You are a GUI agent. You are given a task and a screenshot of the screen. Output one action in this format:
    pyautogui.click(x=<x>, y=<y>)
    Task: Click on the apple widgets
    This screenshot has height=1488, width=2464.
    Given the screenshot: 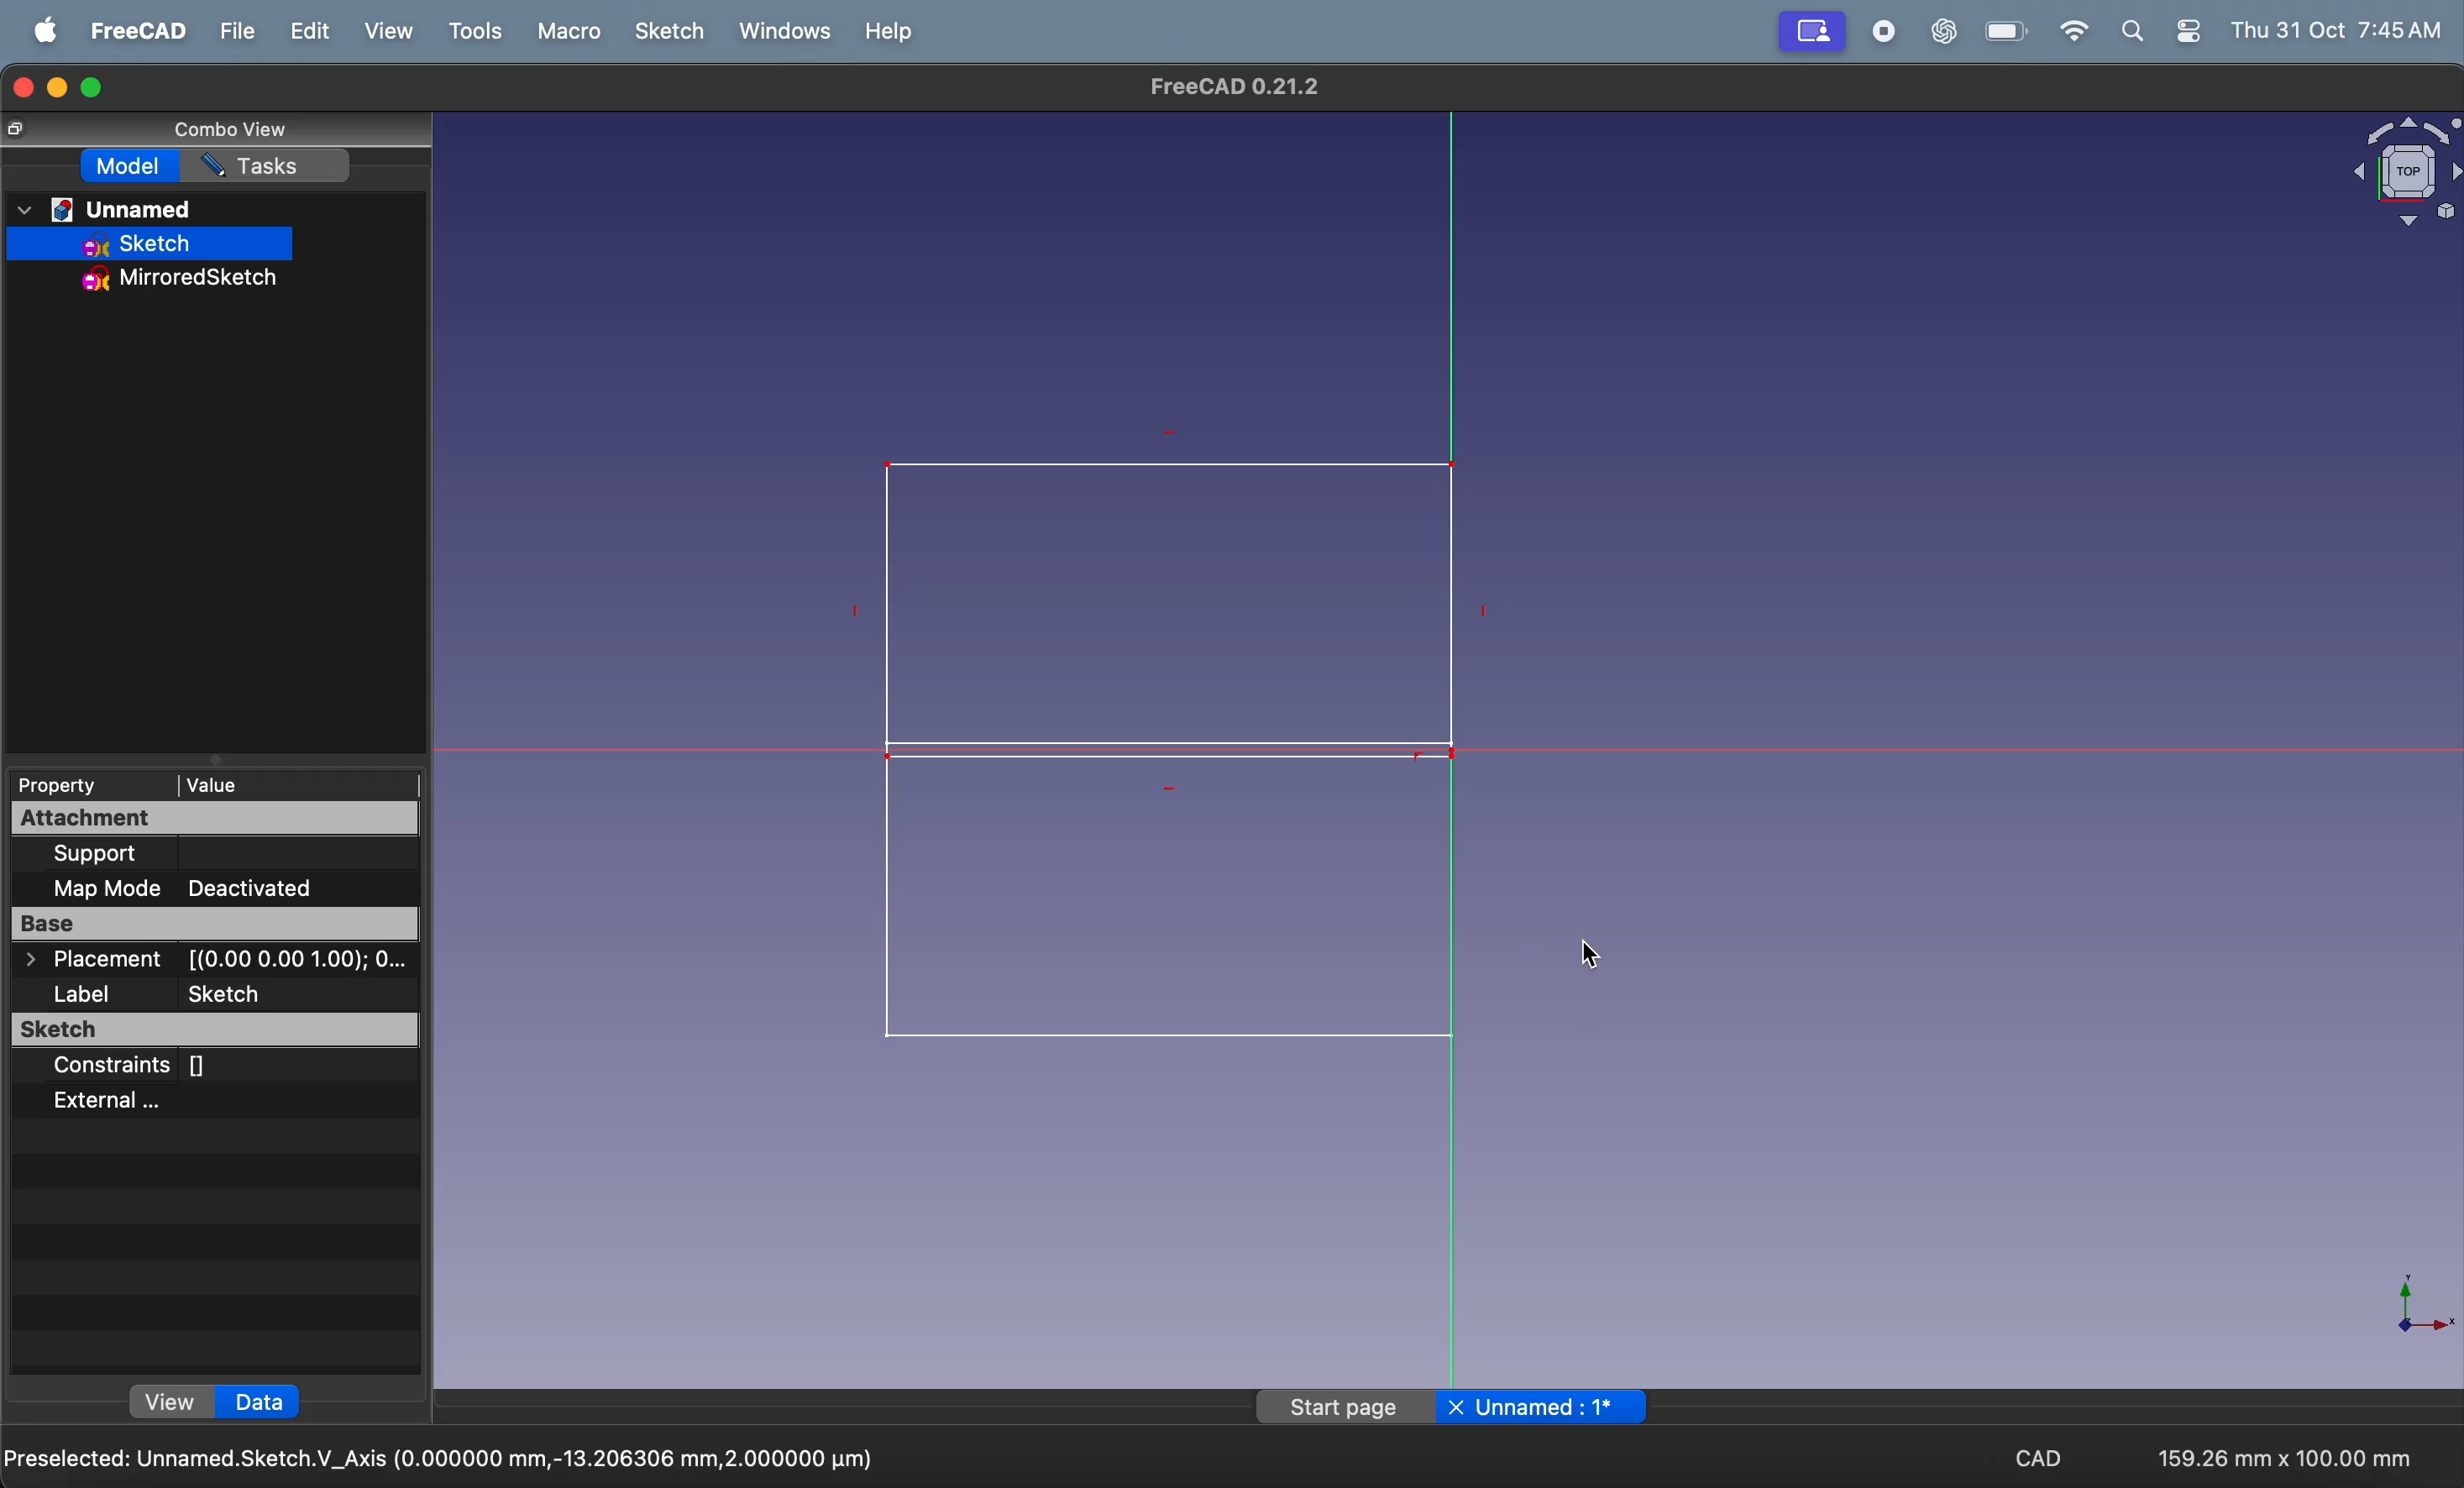 What is the action you would take?
    pyautogui.click(x=2160, y=33)
    